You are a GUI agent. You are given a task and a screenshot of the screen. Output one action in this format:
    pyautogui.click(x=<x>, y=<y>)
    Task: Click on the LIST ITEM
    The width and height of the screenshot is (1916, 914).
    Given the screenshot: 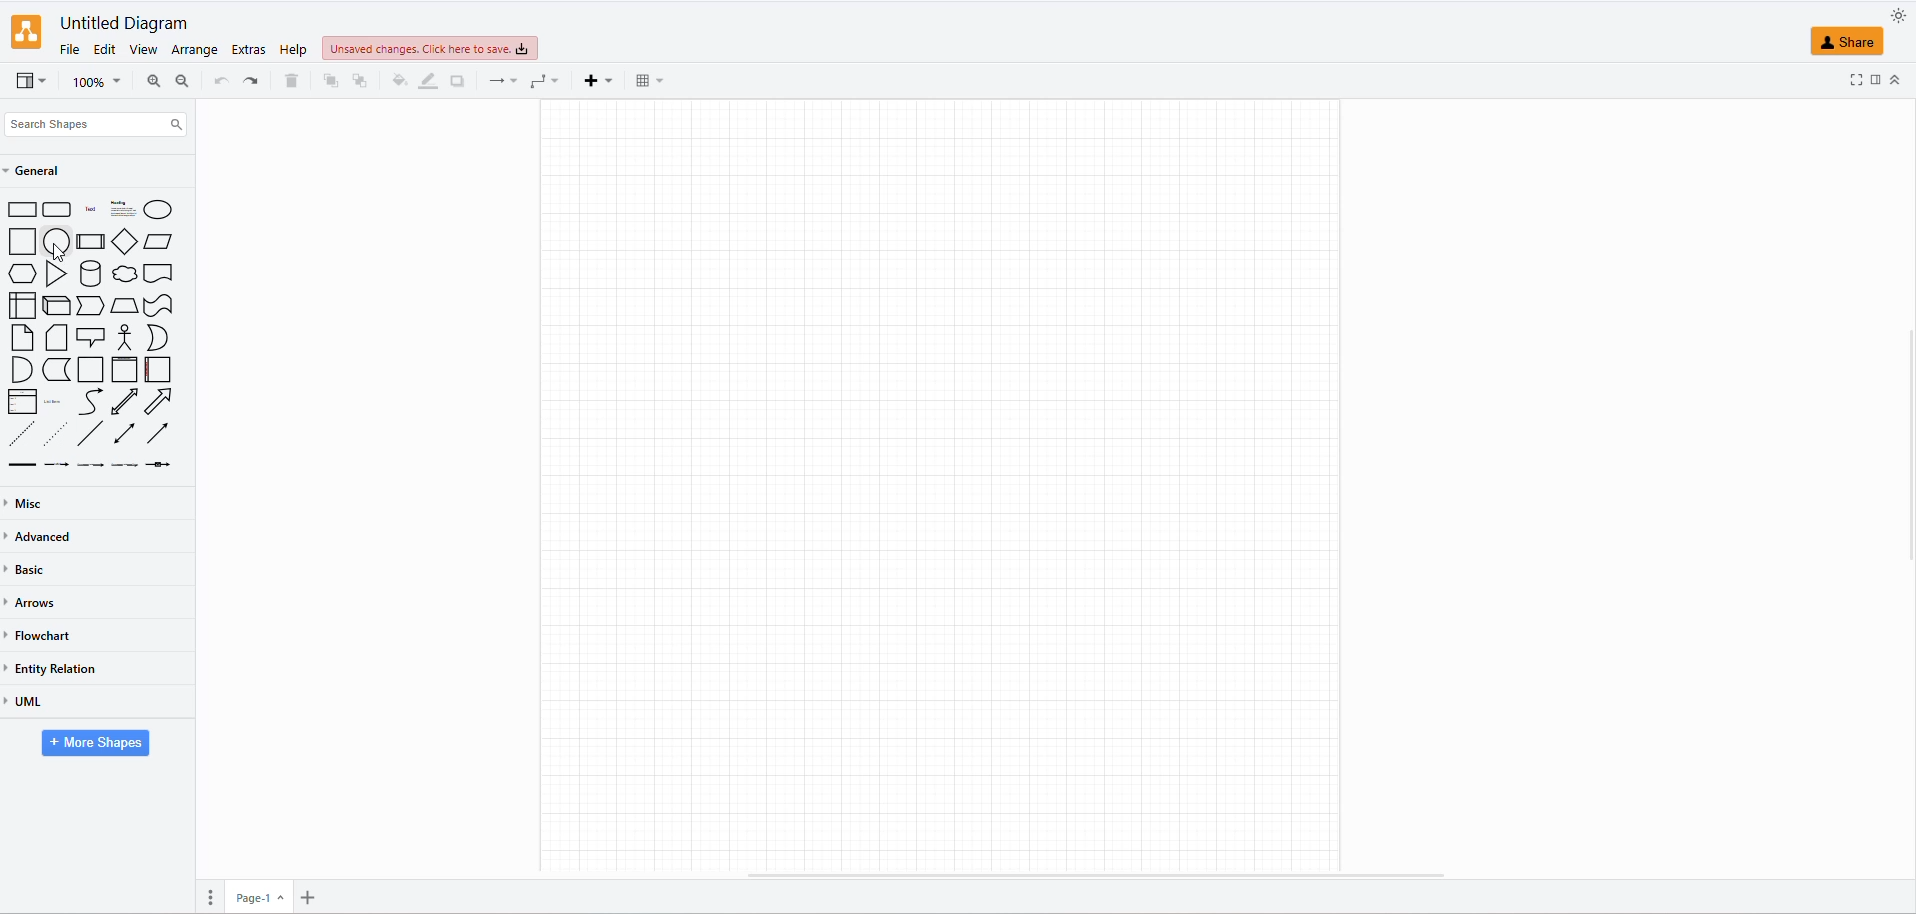 What is the action you would take?
    pyautogui.click(x=54, y=403)
    